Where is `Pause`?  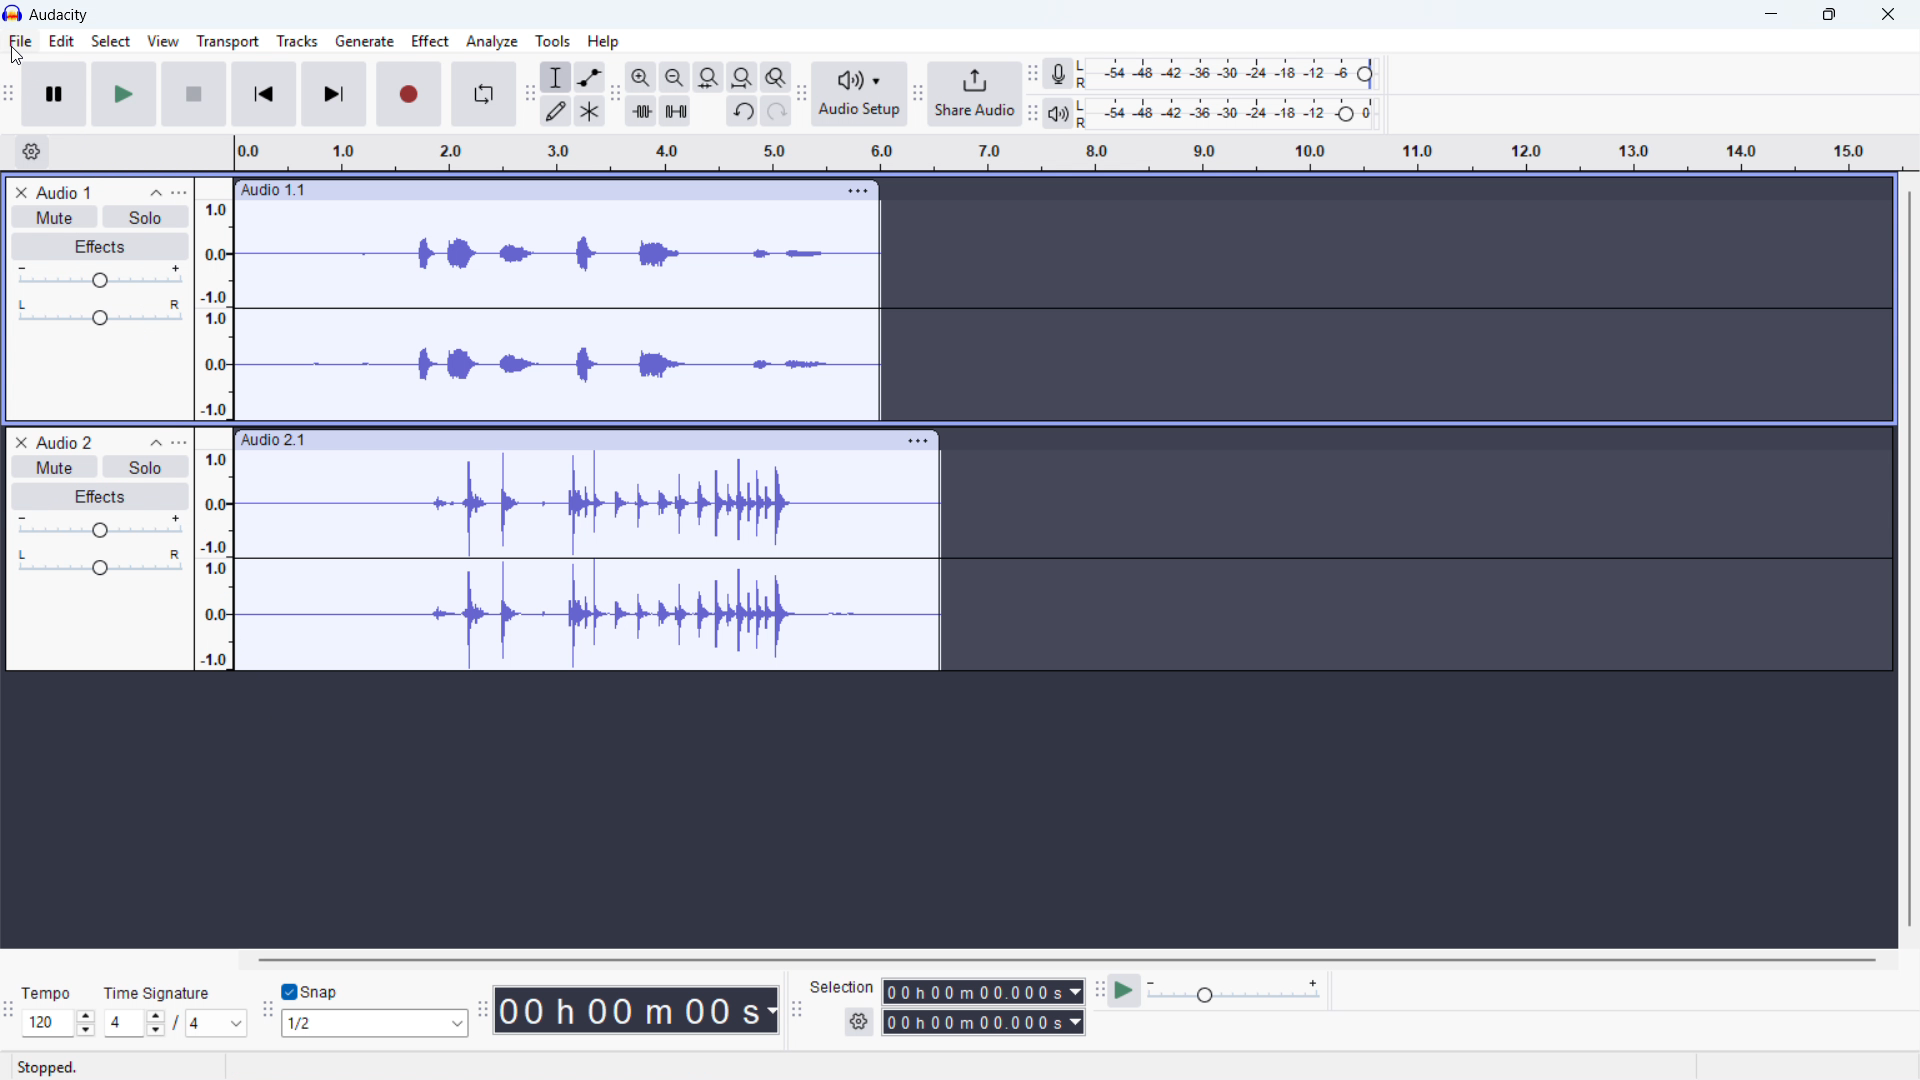
Pause is located at coordinates (54, 93).